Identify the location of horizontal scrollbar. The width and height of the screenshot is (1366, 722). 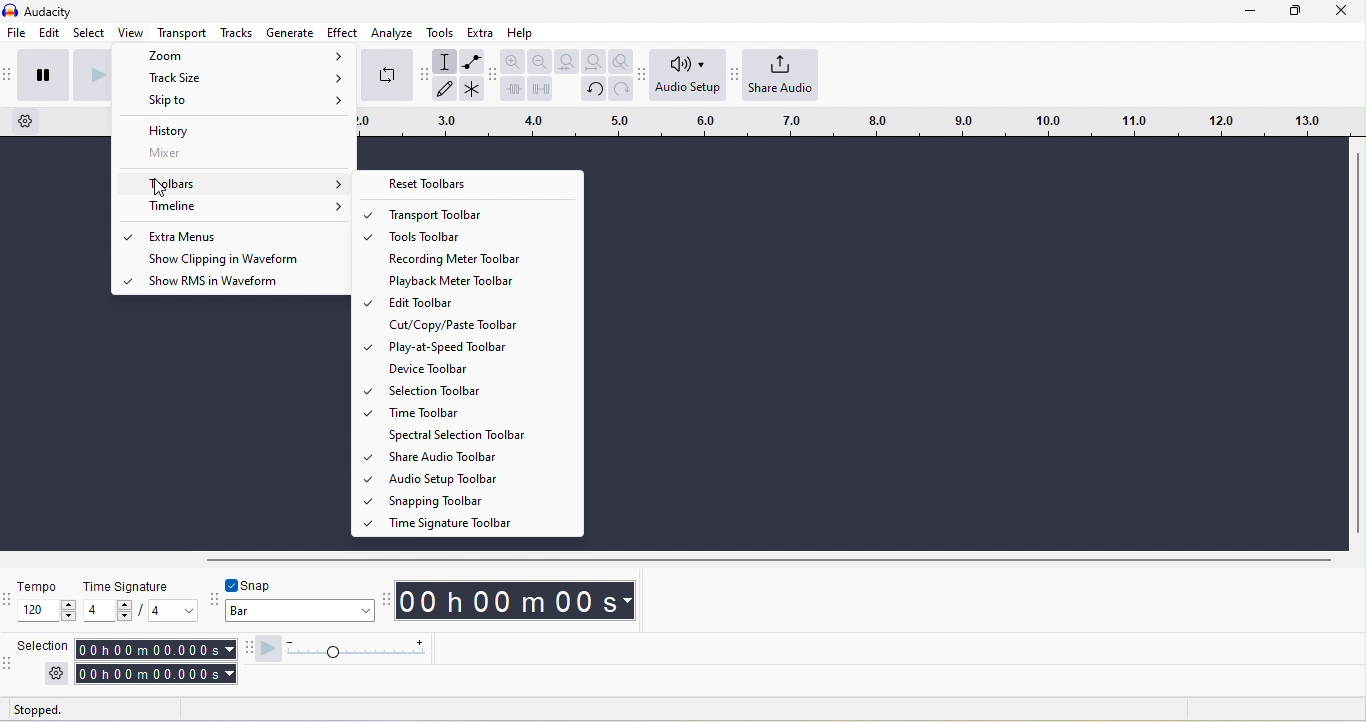
(769, 561).